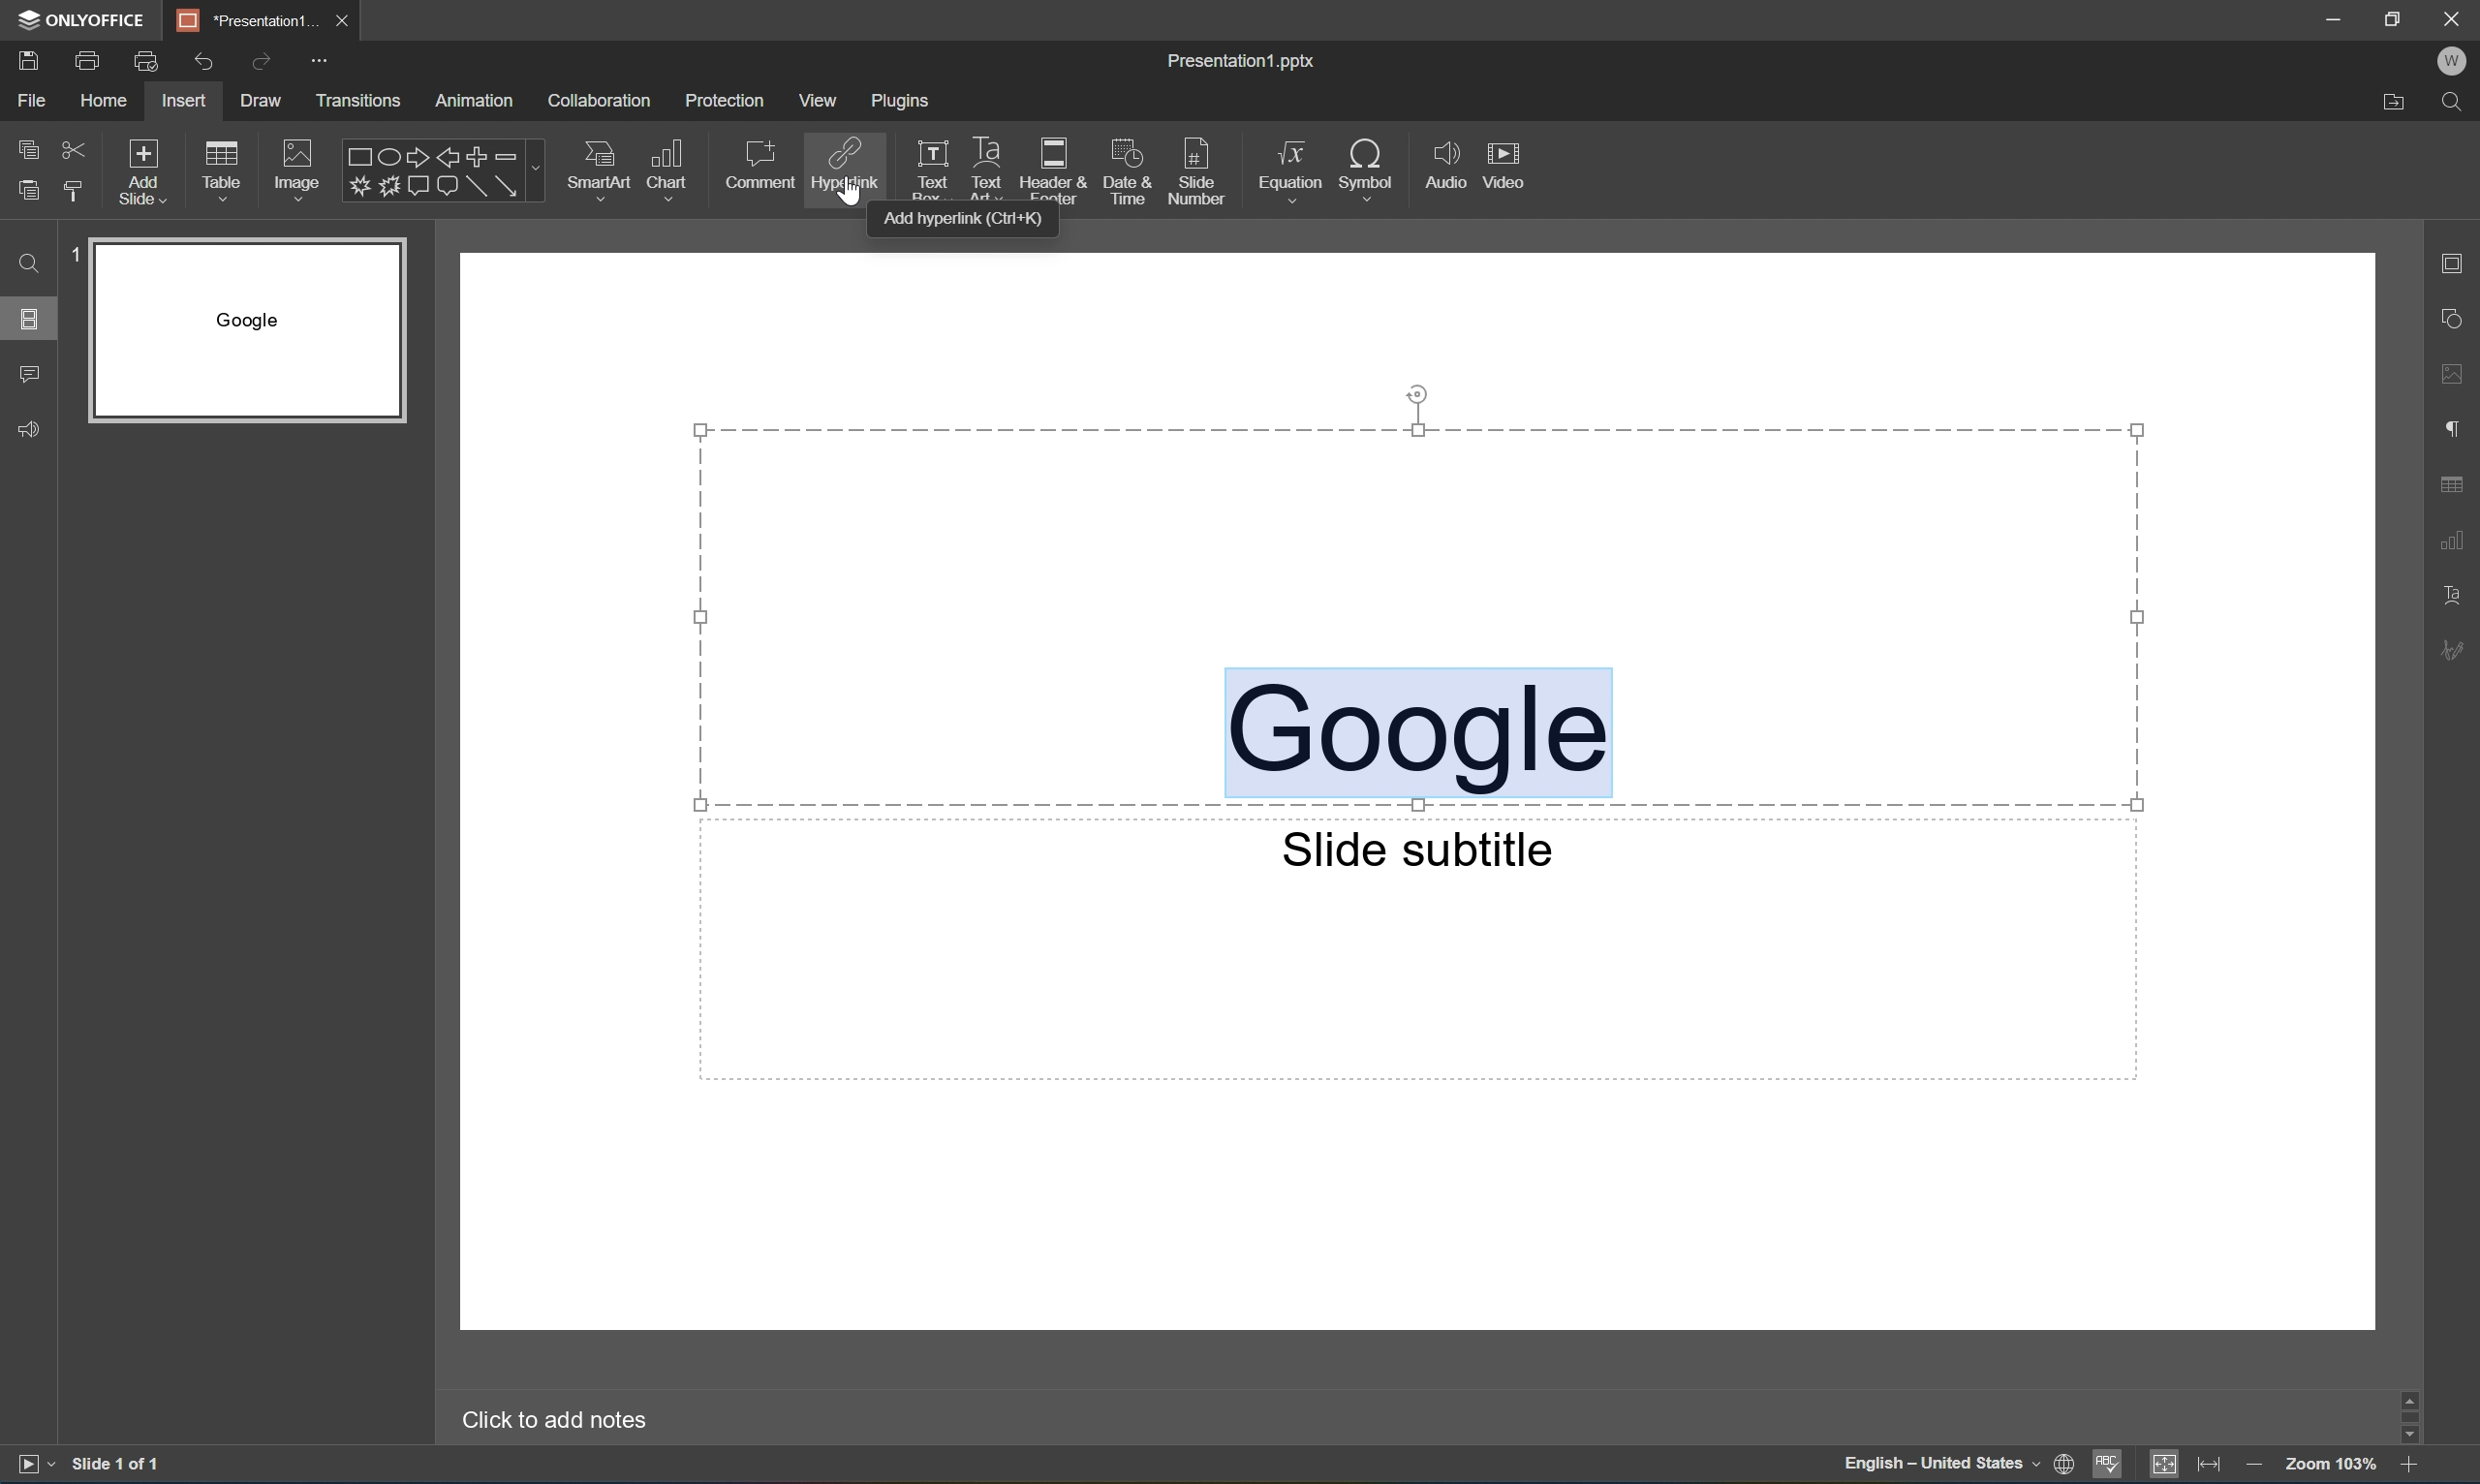 The width and height of the screenshot is (2480, 1484). I want to click on Close, so click(2452, 19).